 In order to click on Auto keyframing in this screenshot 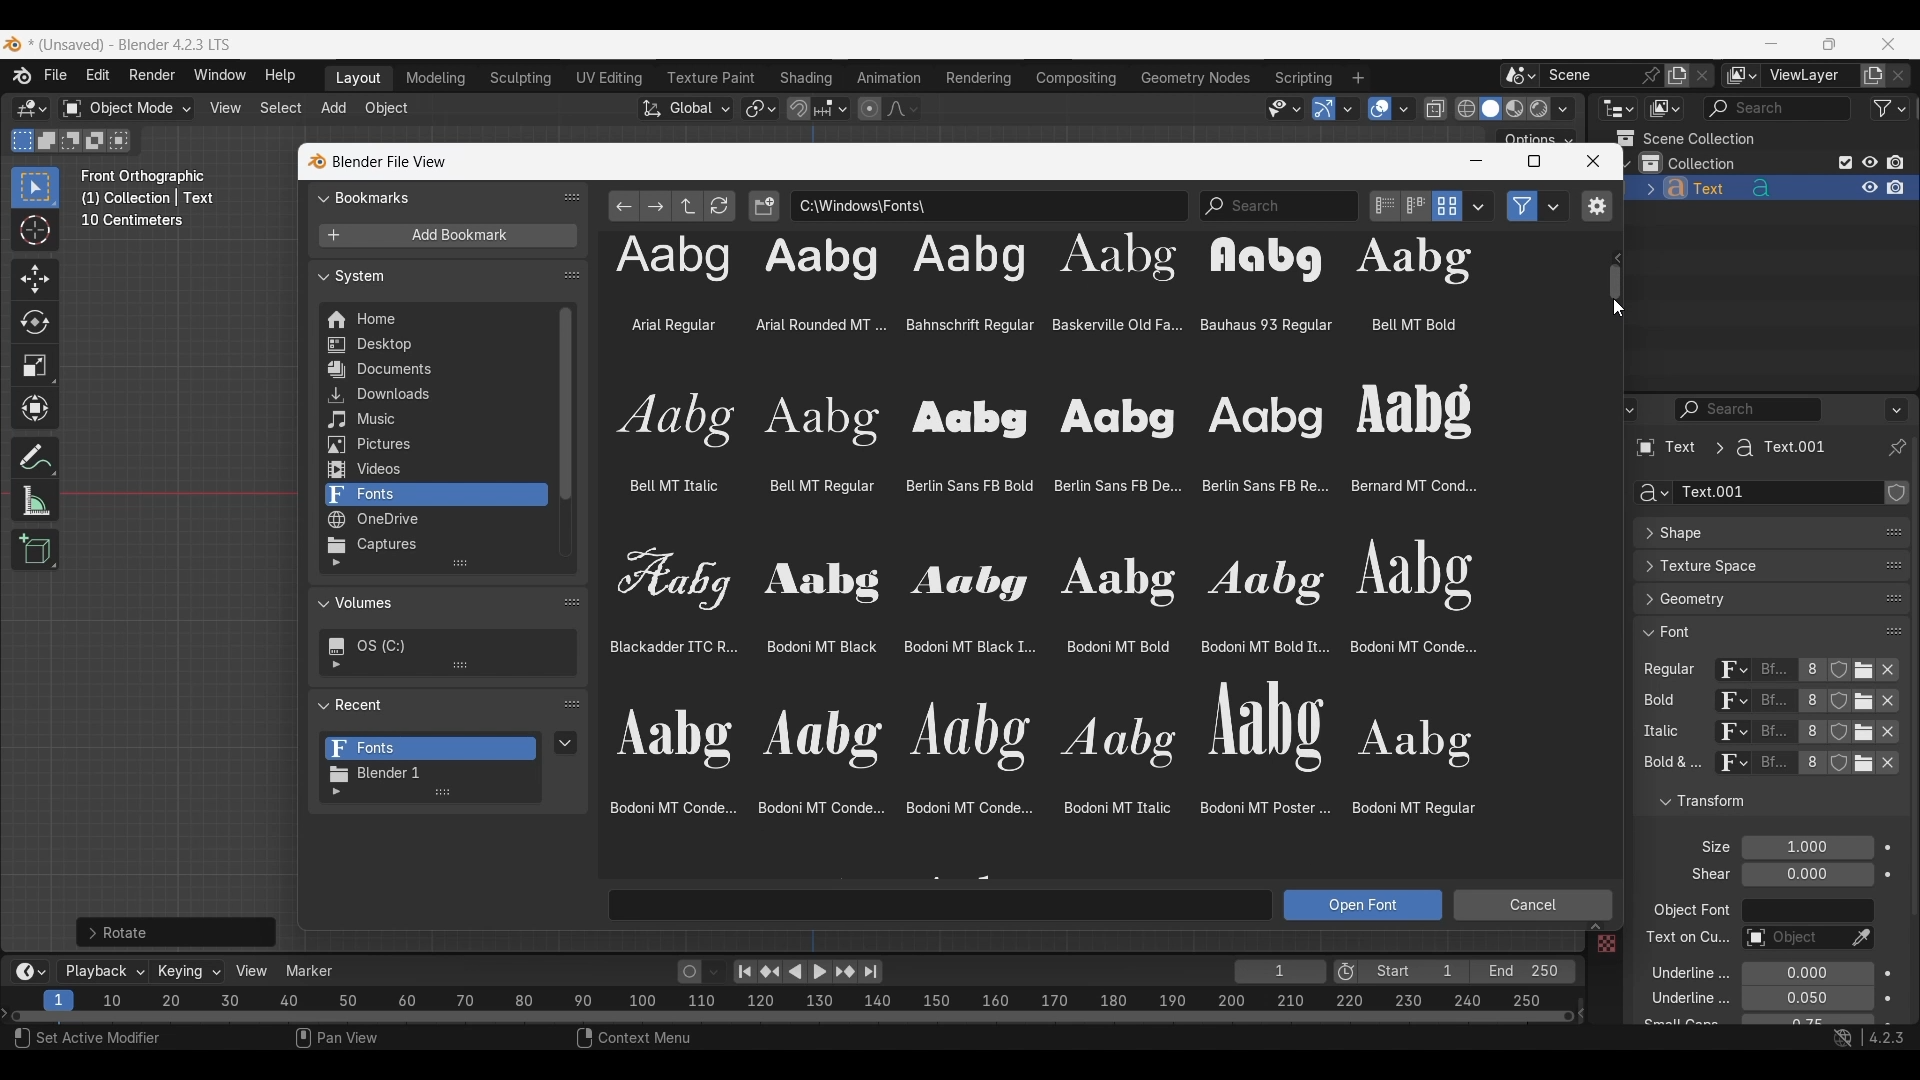, I will do `click(714, 972)`.